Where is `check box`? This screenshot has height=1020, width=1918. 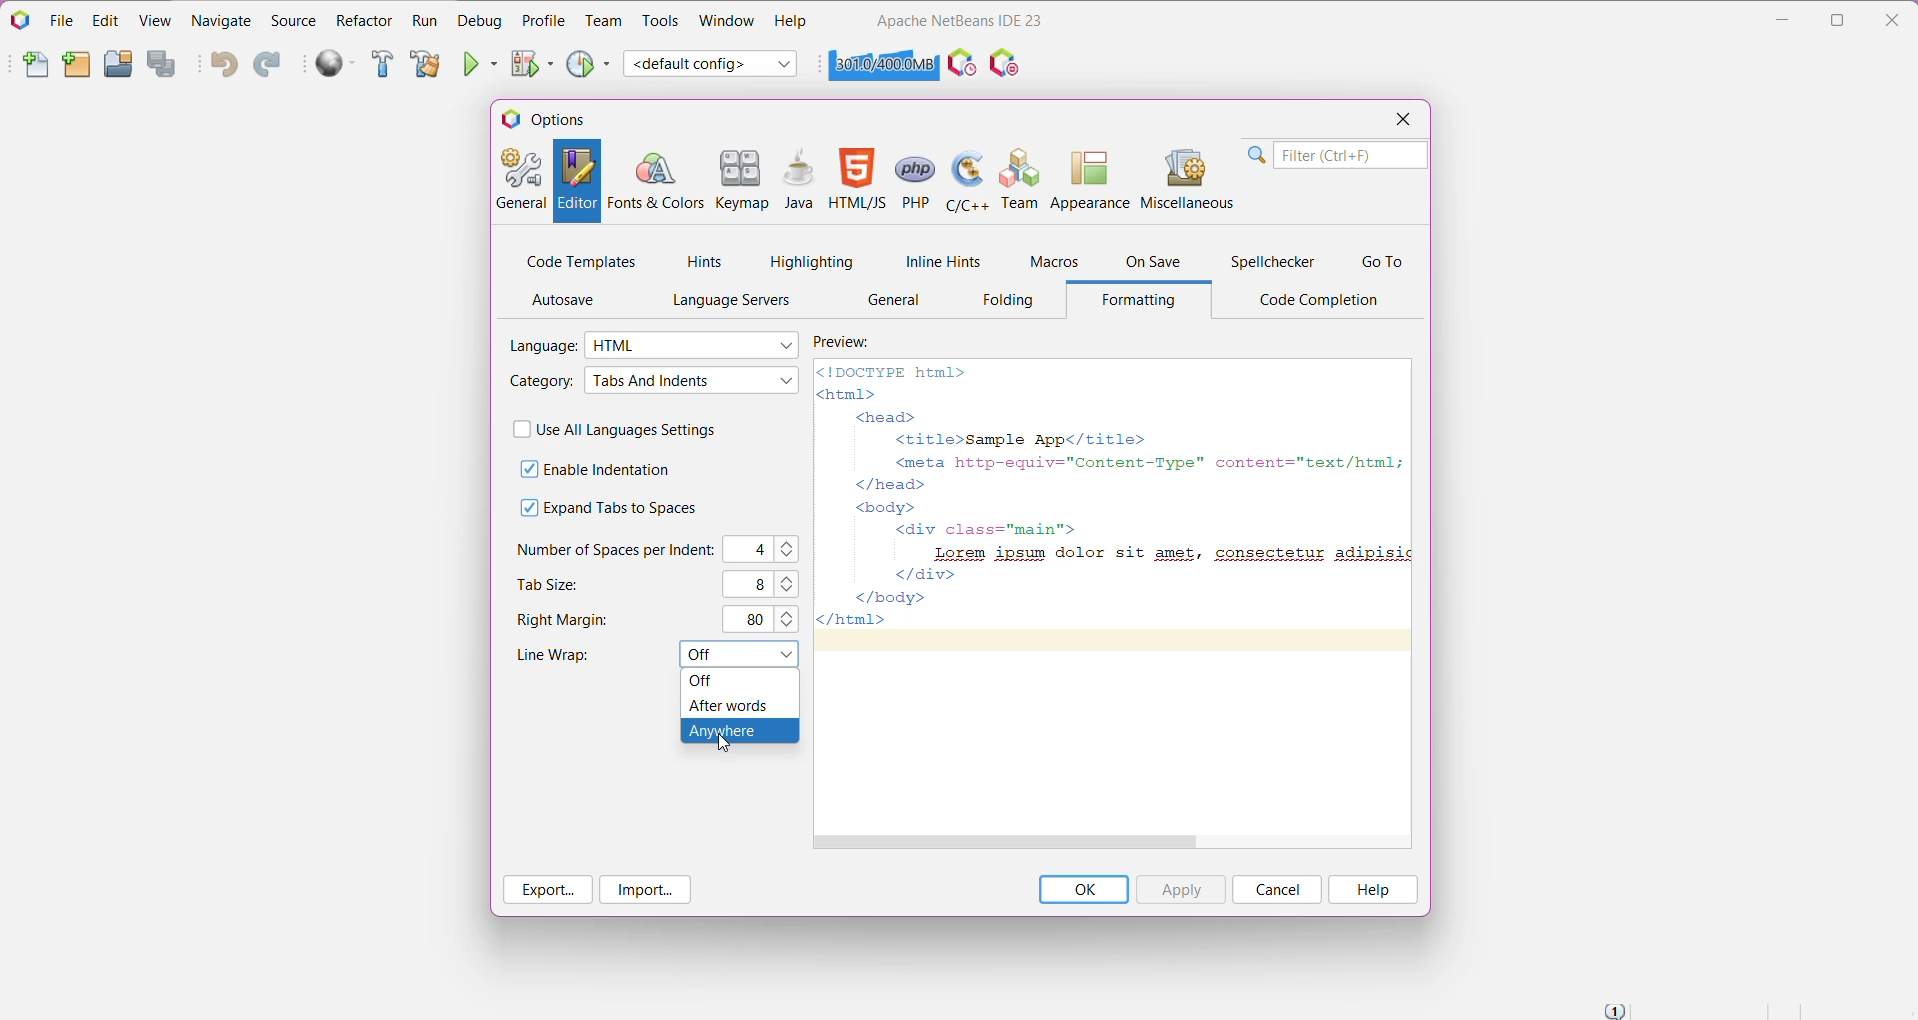
check box is located at coordinates (518, 429).